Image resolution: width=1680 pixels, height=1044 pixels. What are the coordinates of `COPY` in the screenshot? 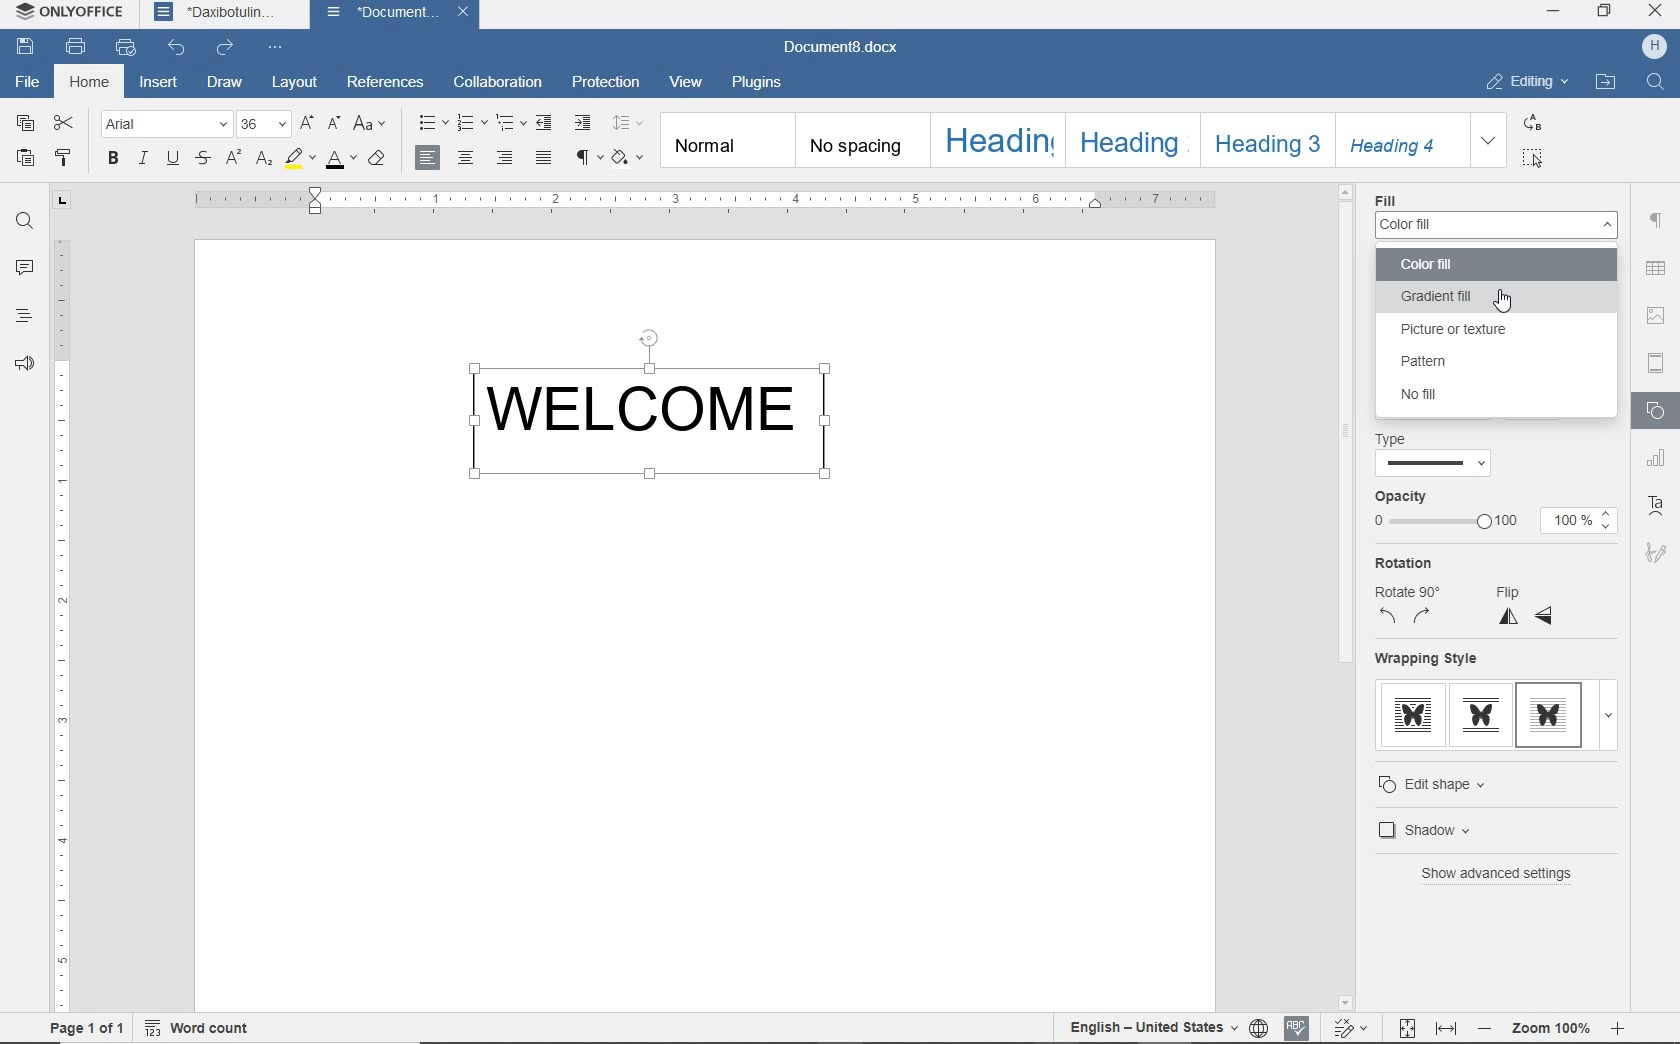 It's located at (25, 123).